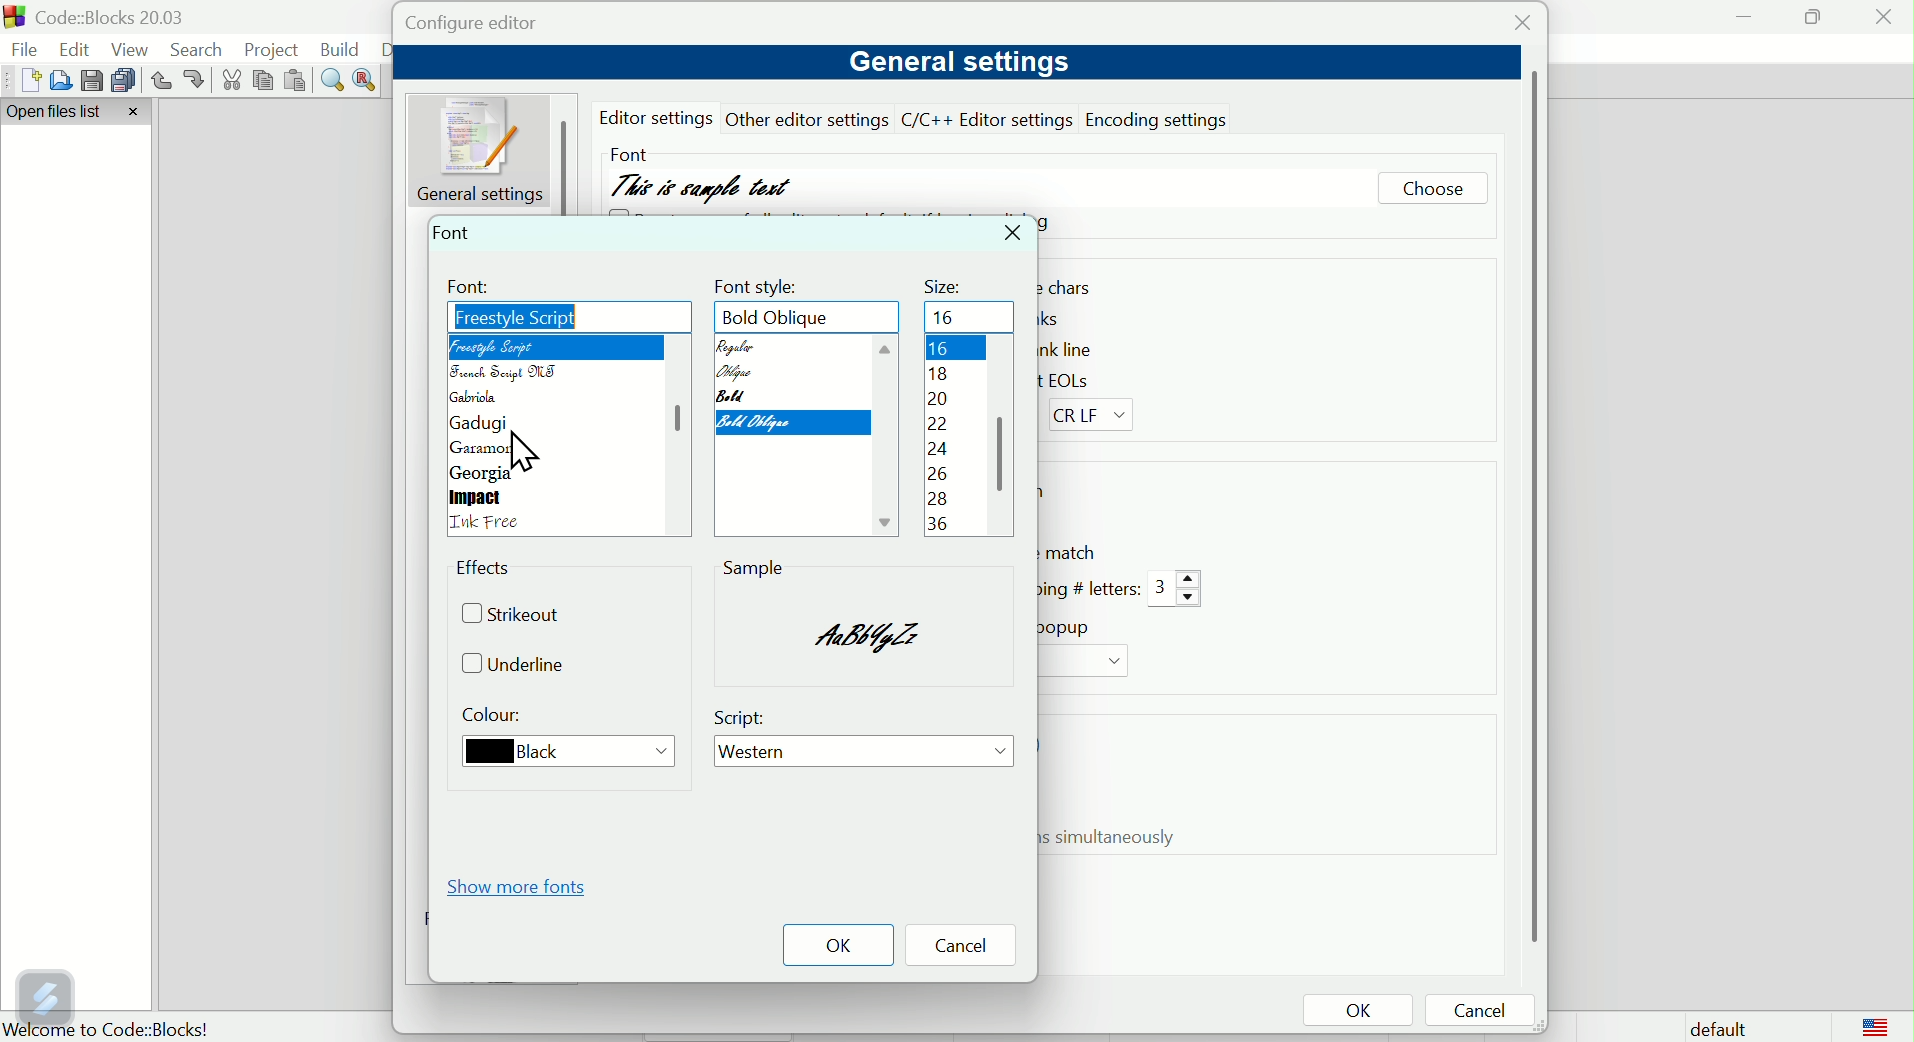  Describe the element at coordinates (77, 47) in the screenshot. I see `Edit` at that location.